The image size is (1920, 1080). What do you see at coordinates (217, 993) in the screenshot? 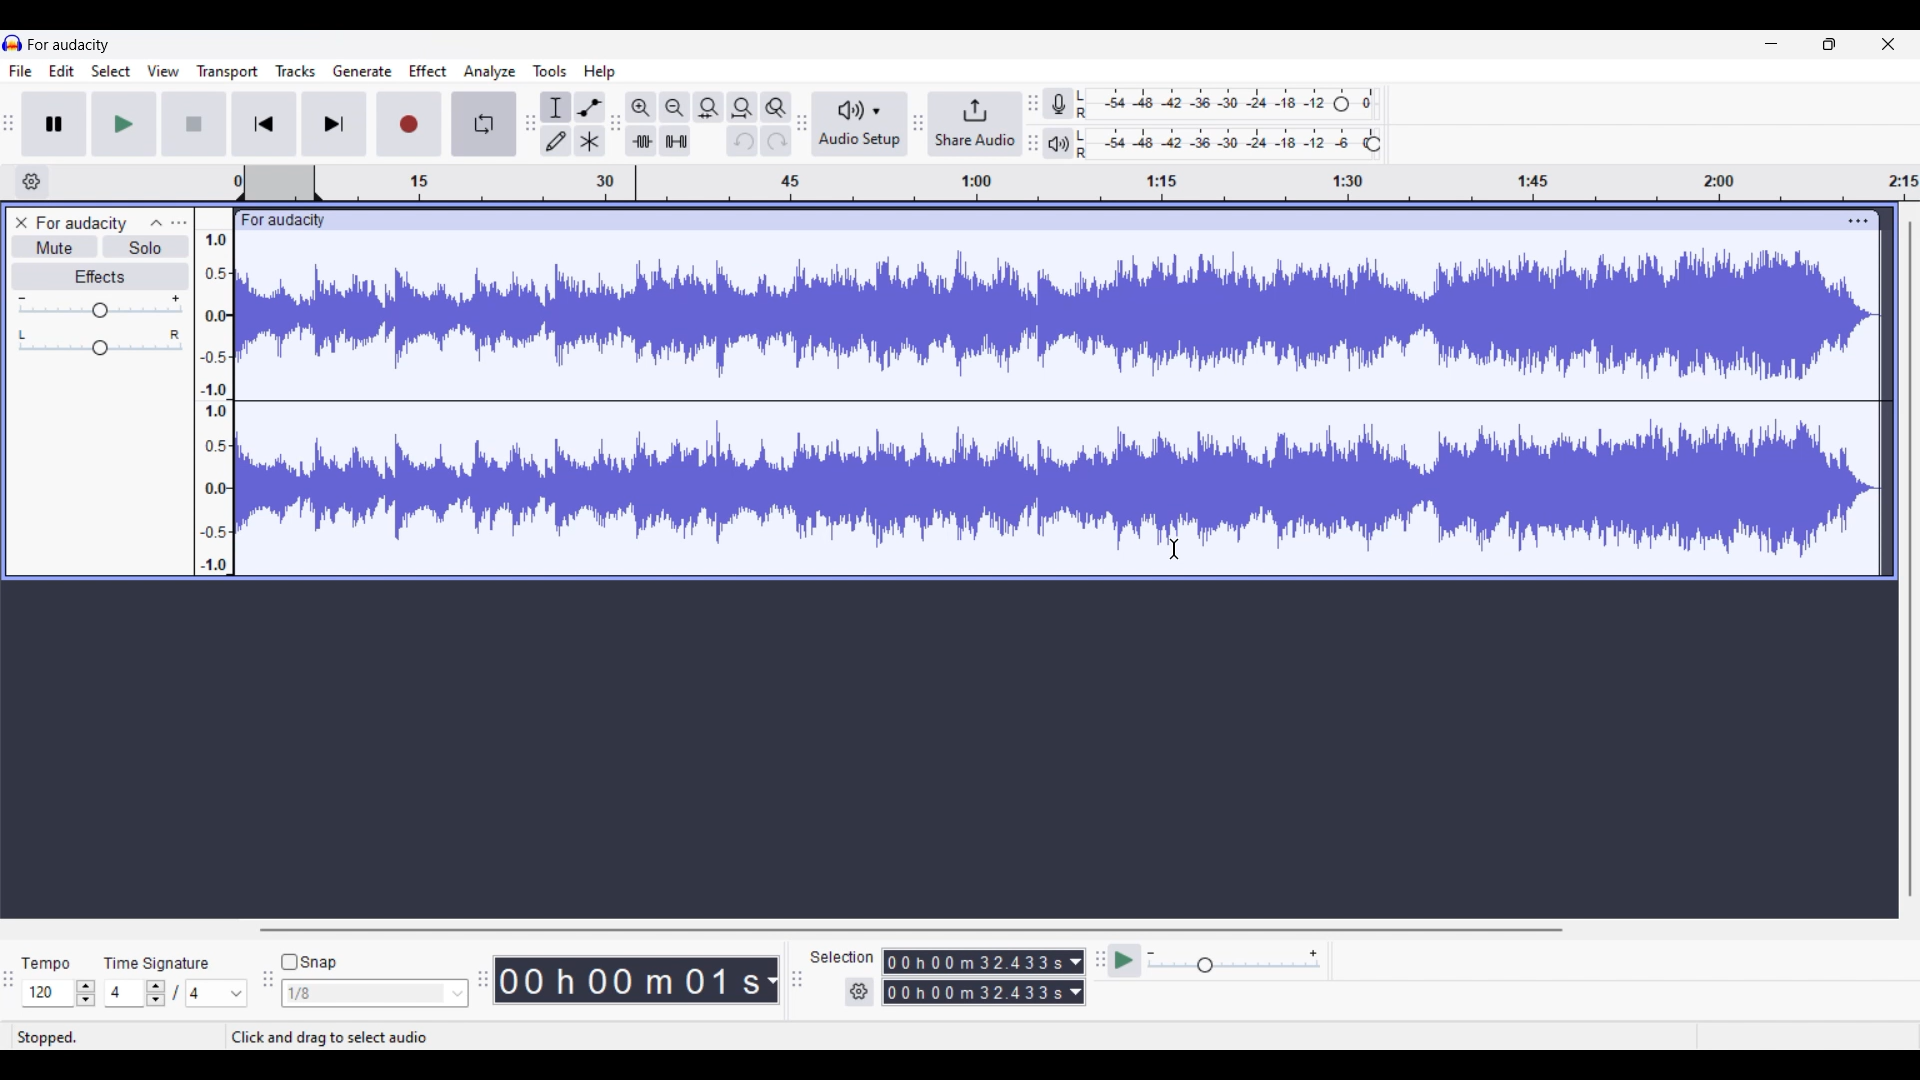
I see `Options for max. time signature` at bounding box center [217, 993].